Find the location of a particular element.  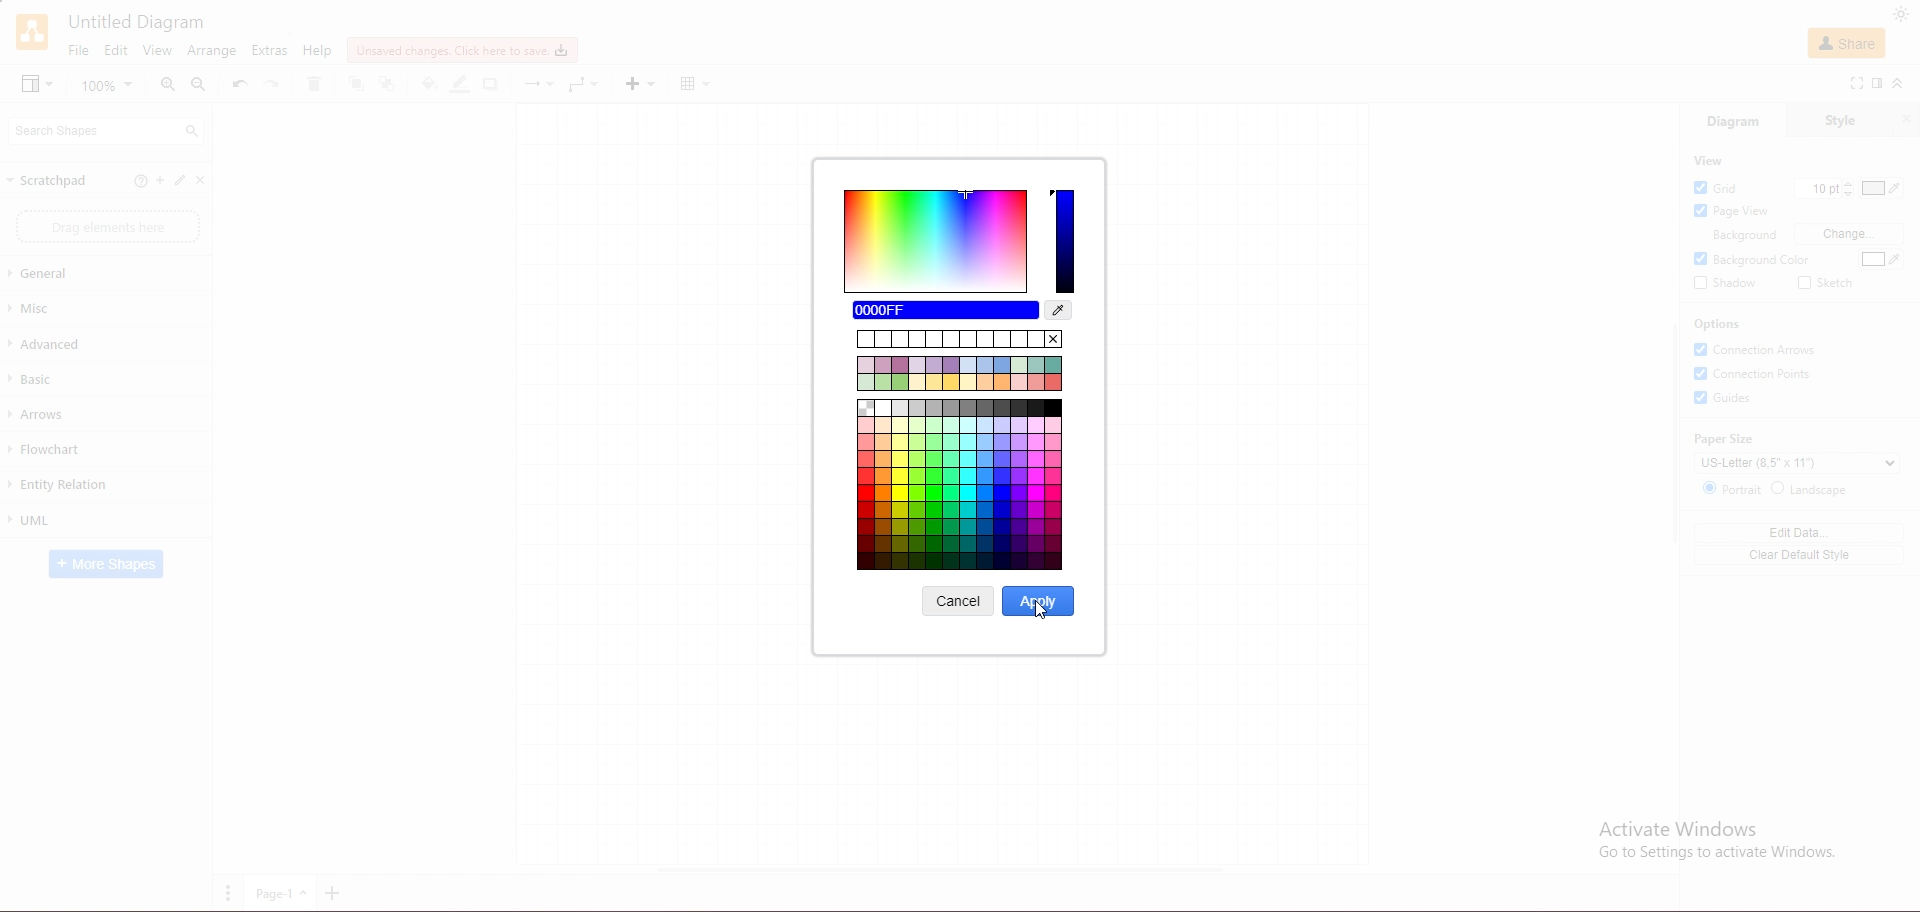

color options is located at coordinates (935, 240).